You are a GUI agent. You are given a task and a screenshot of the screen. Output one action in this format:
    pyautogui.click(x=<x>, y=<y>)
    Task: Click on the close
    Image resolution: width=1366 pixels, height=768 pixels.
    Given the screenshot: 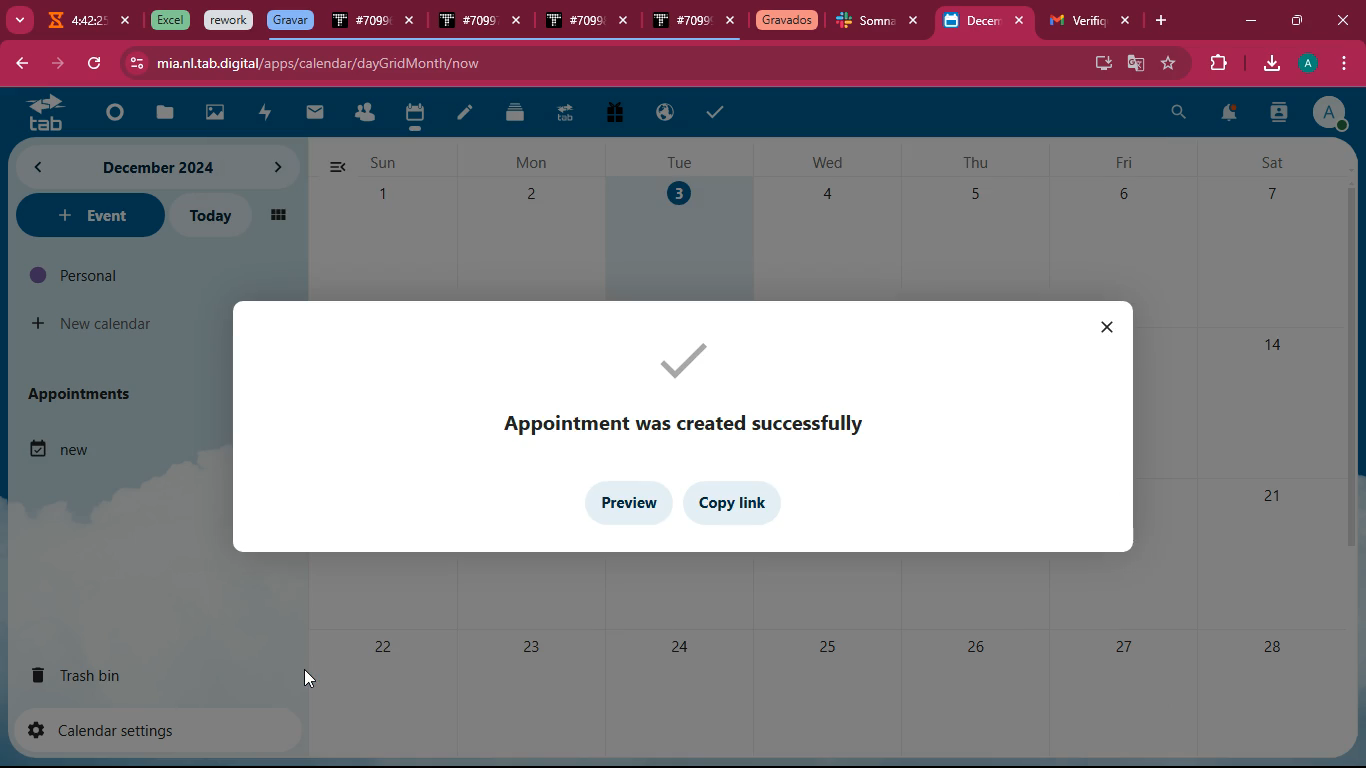 What is the action you would take?
    pyautogui.click(x=127, y=21)
    